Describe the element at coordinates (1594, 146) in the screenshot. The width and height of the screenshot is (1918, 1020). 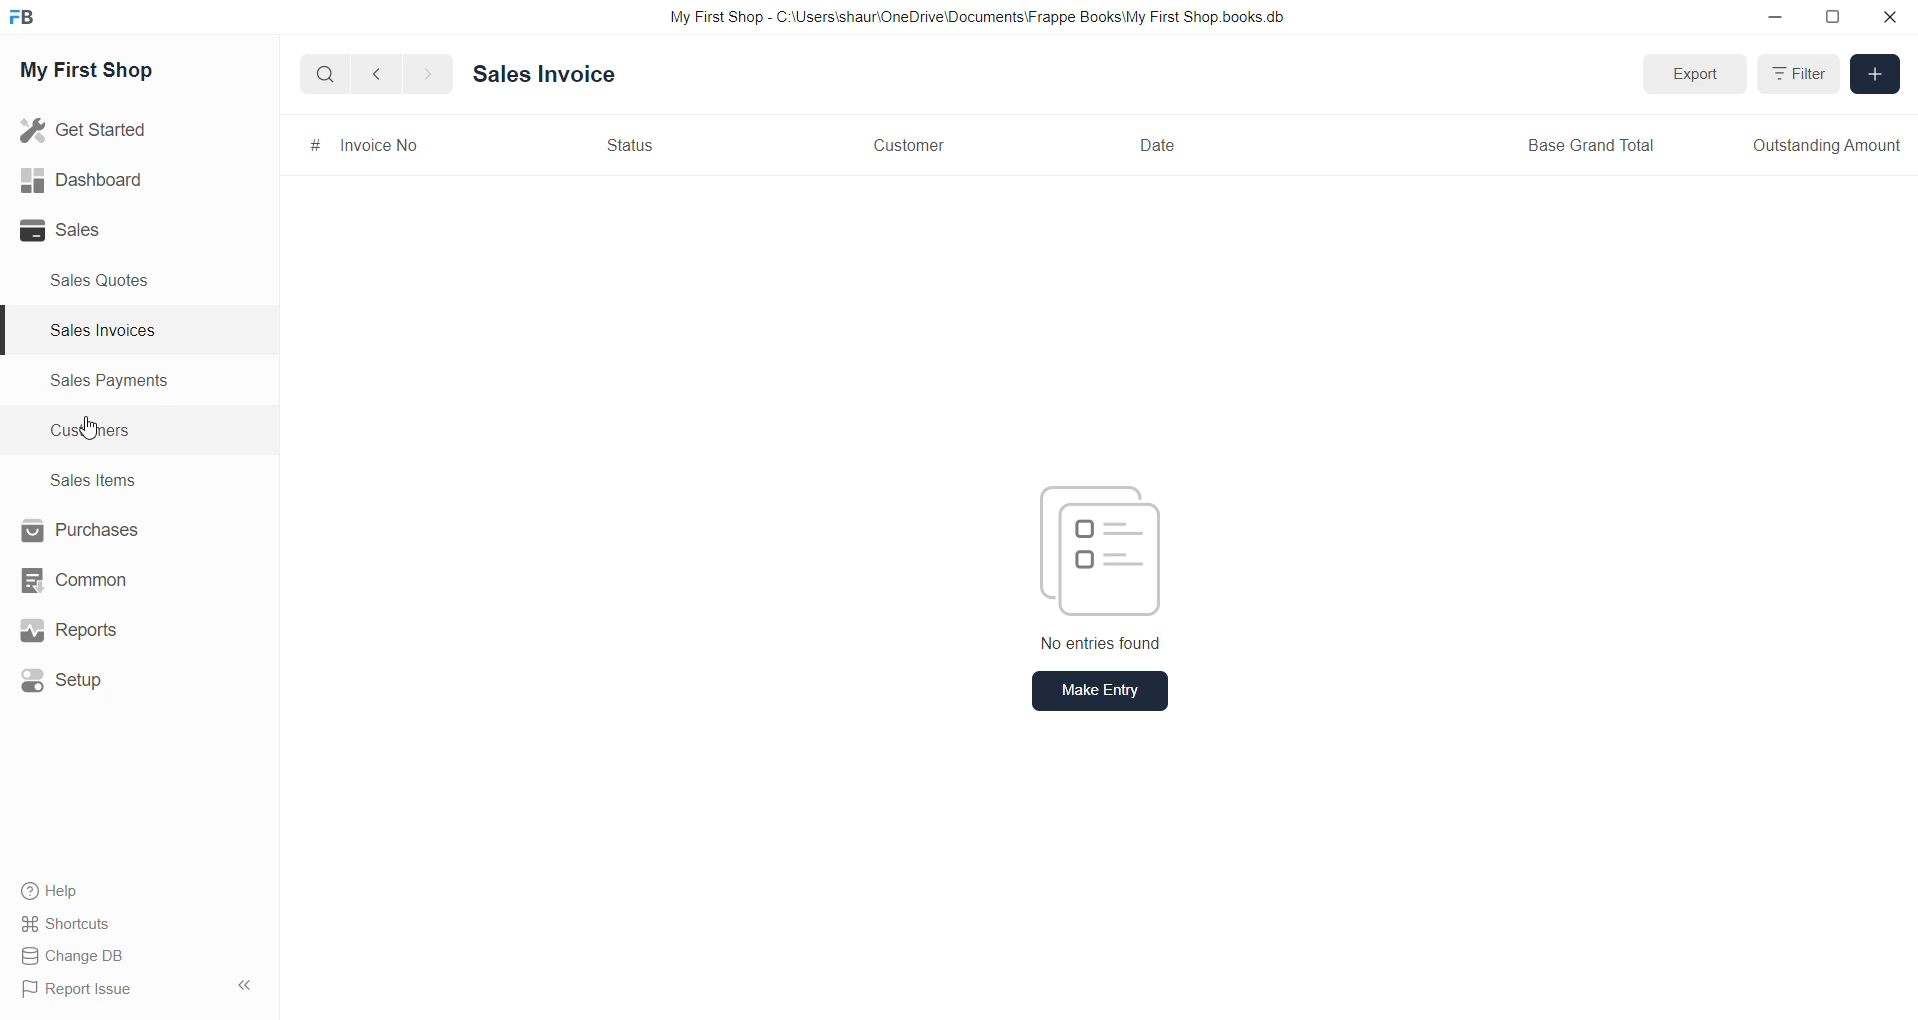
I see `Base Grand Total` at that location.